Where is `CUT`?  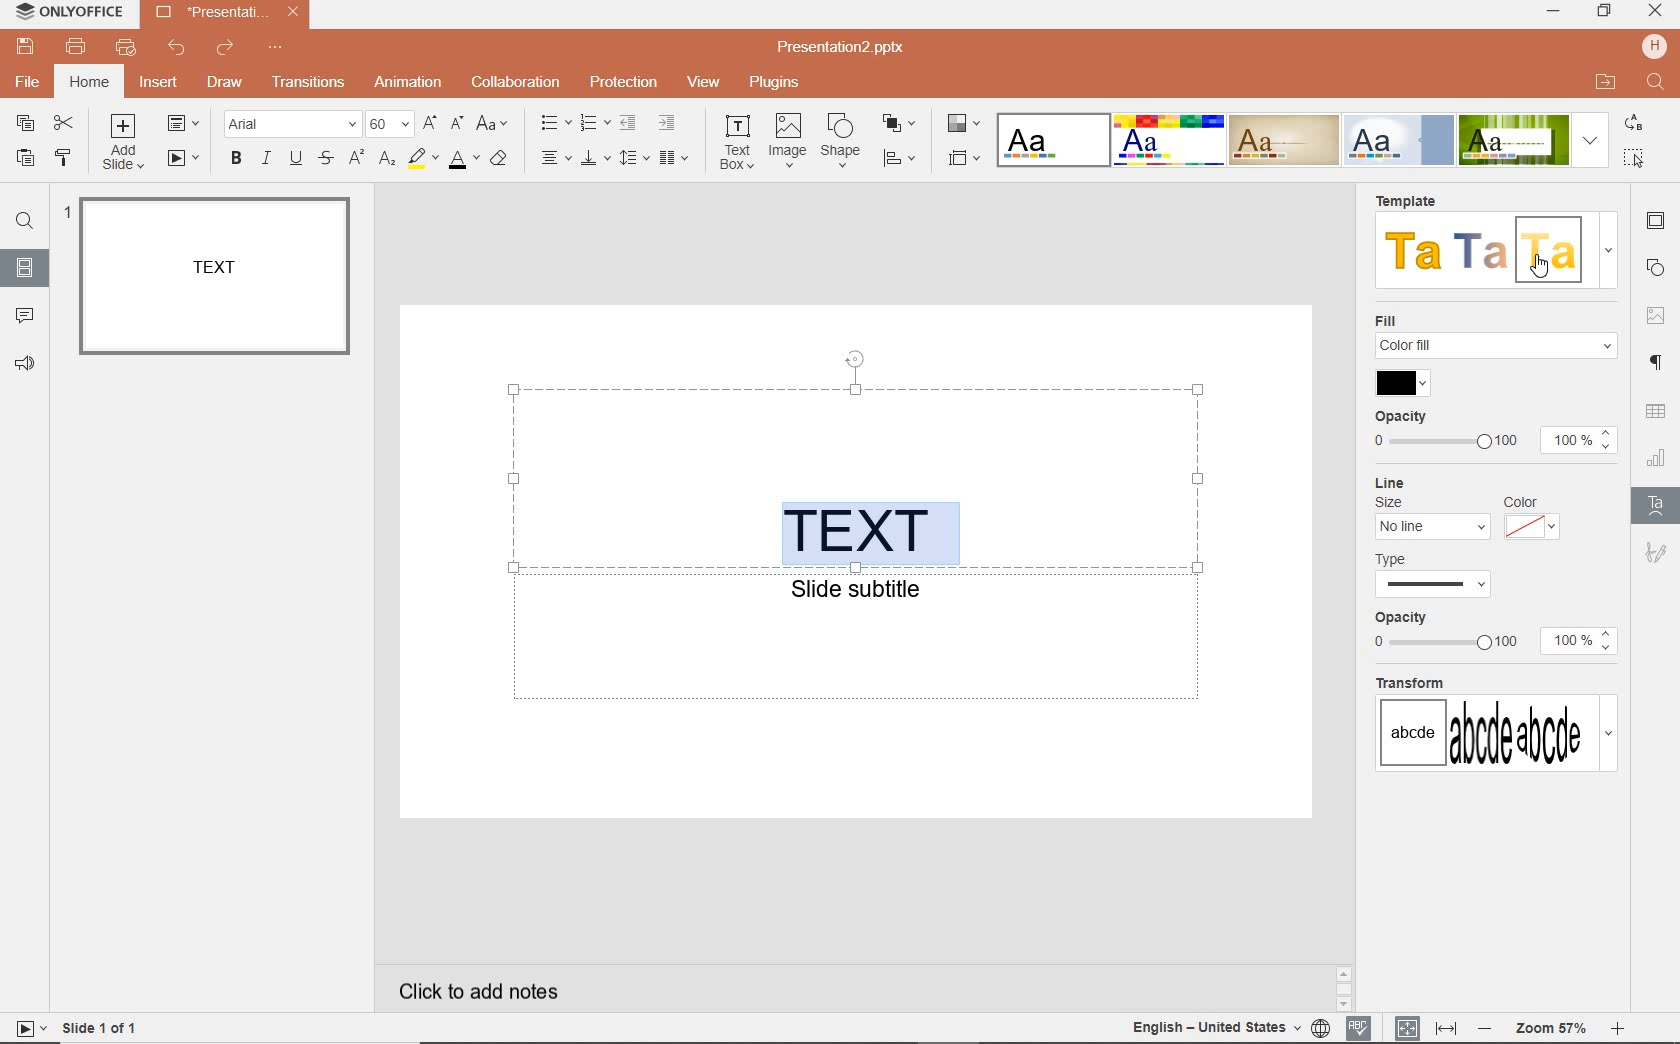
CUT is located at coordinates (65, 125).